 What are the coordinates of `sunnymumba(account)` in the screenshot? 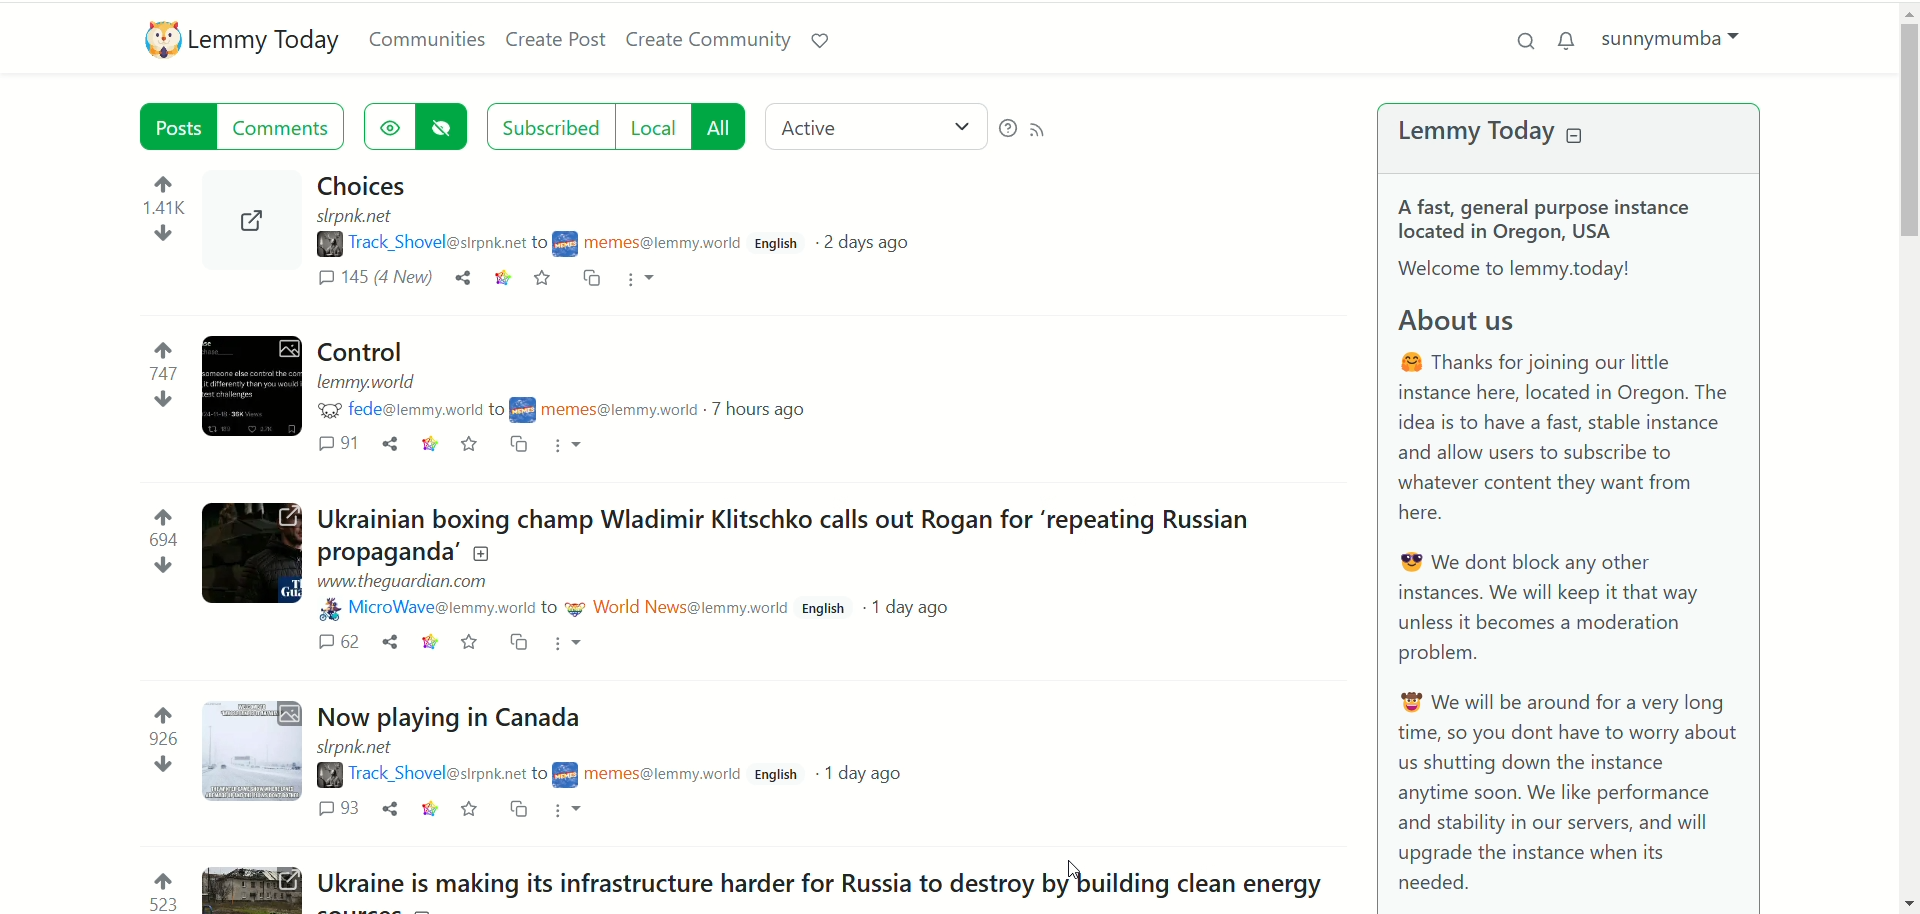 It's located at (1682, 42).